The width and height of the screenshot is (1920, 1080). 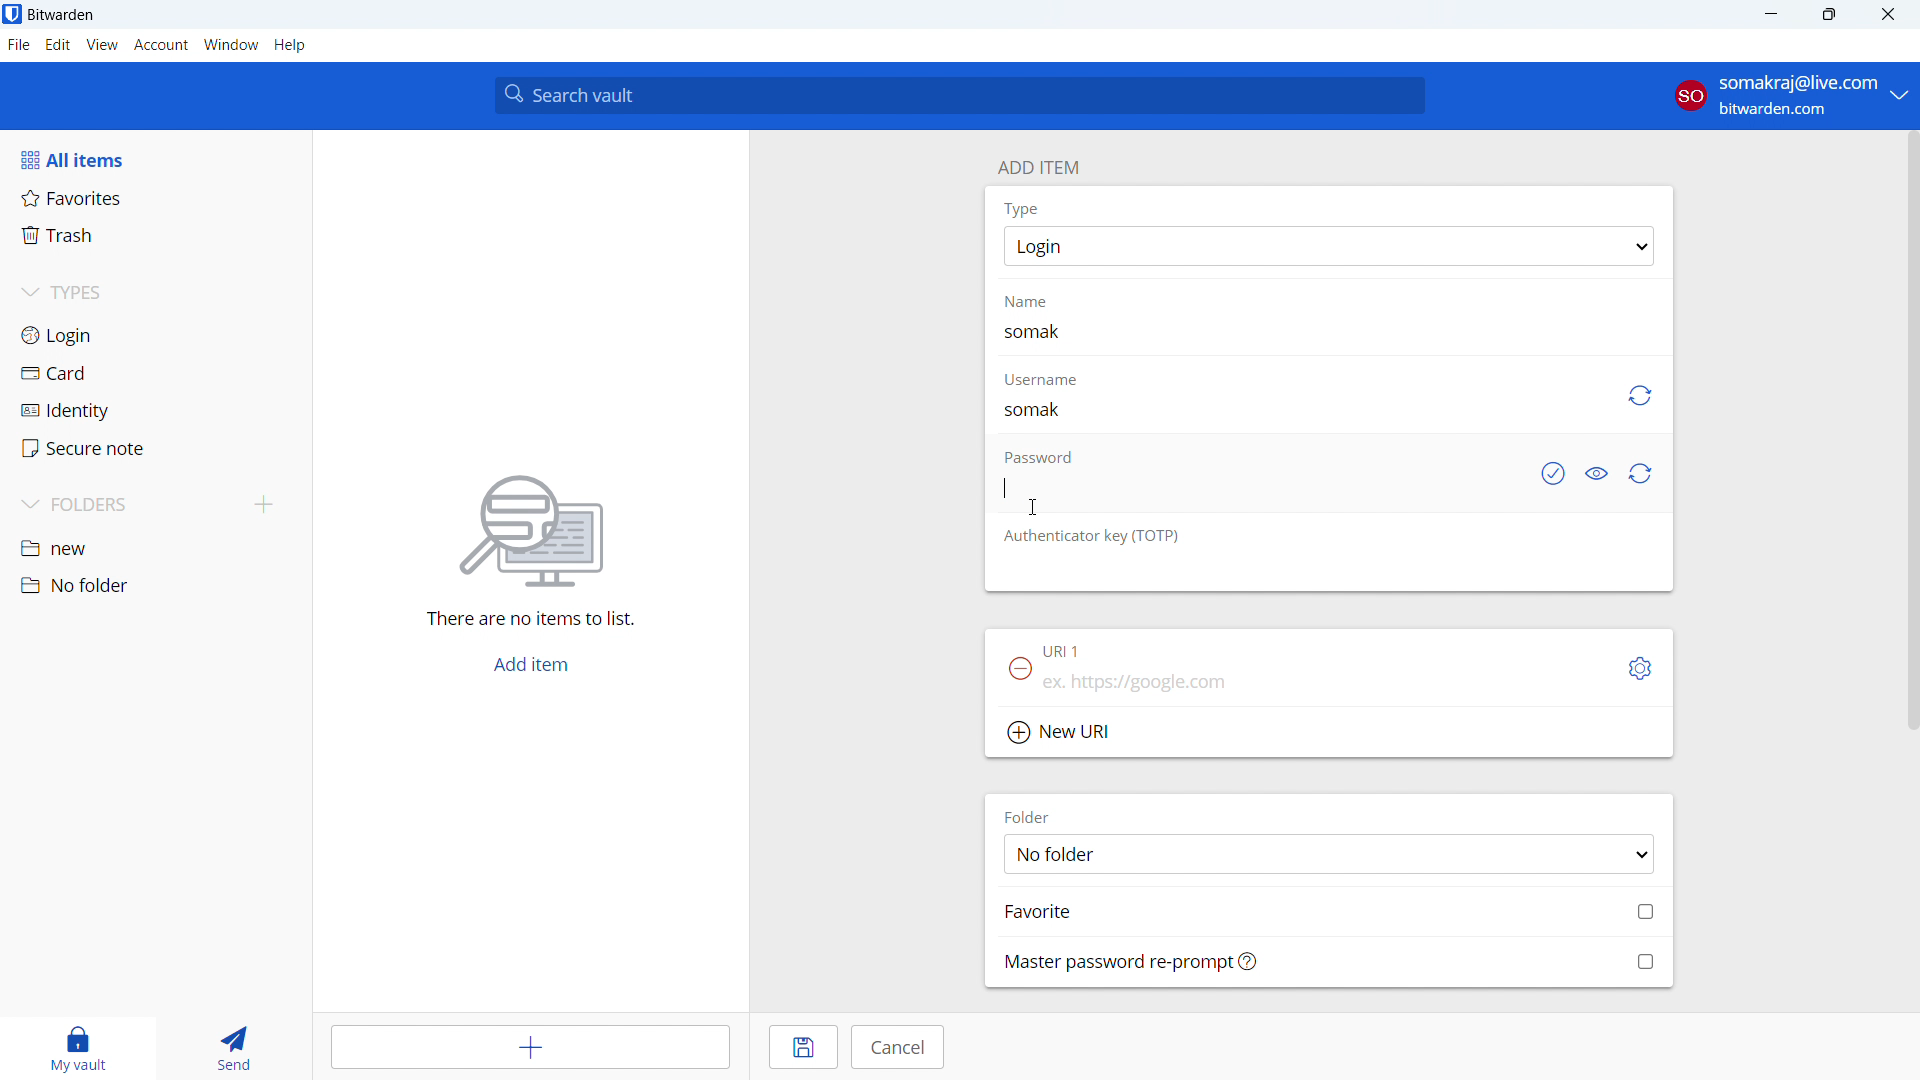 What do you see at coordinates (1638, 396) in the screenshot?
I see `generate username` at bounding box center [1638, 396].